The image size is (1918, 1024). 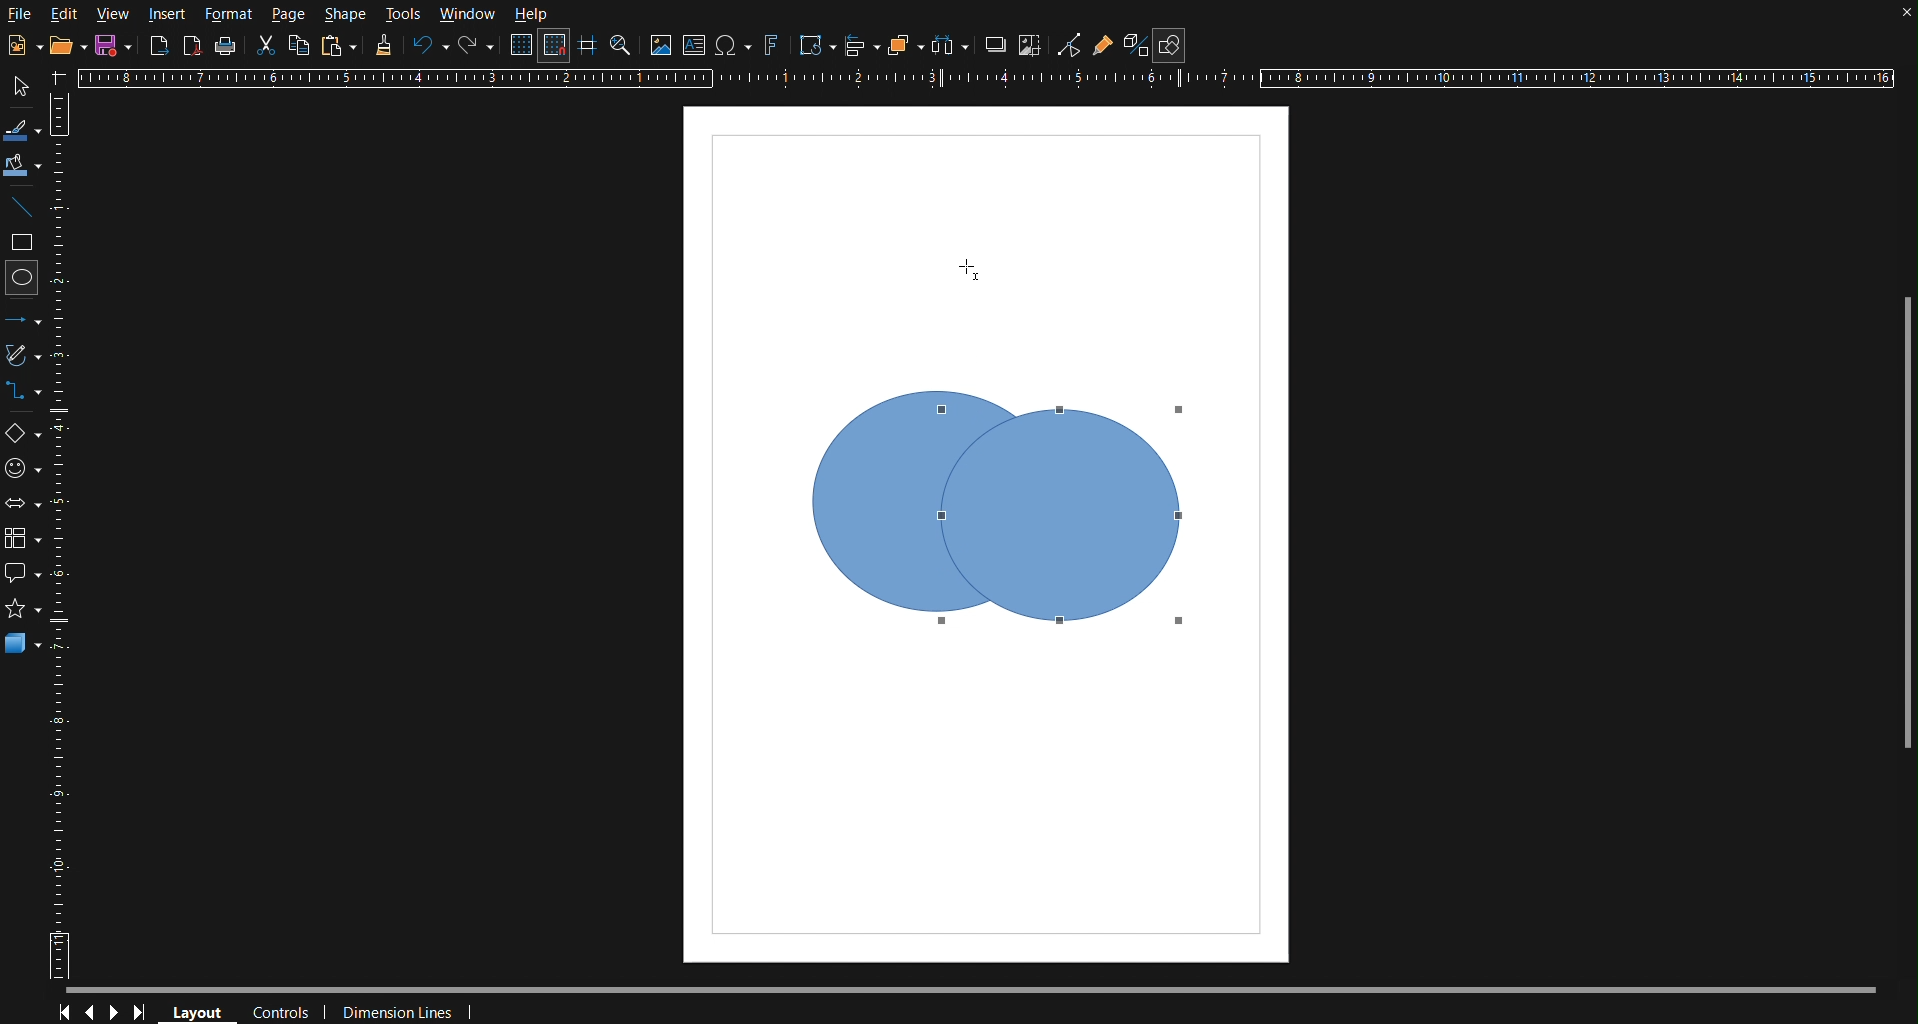 I want to click on Export as PDF, so click(x=194, y=47).